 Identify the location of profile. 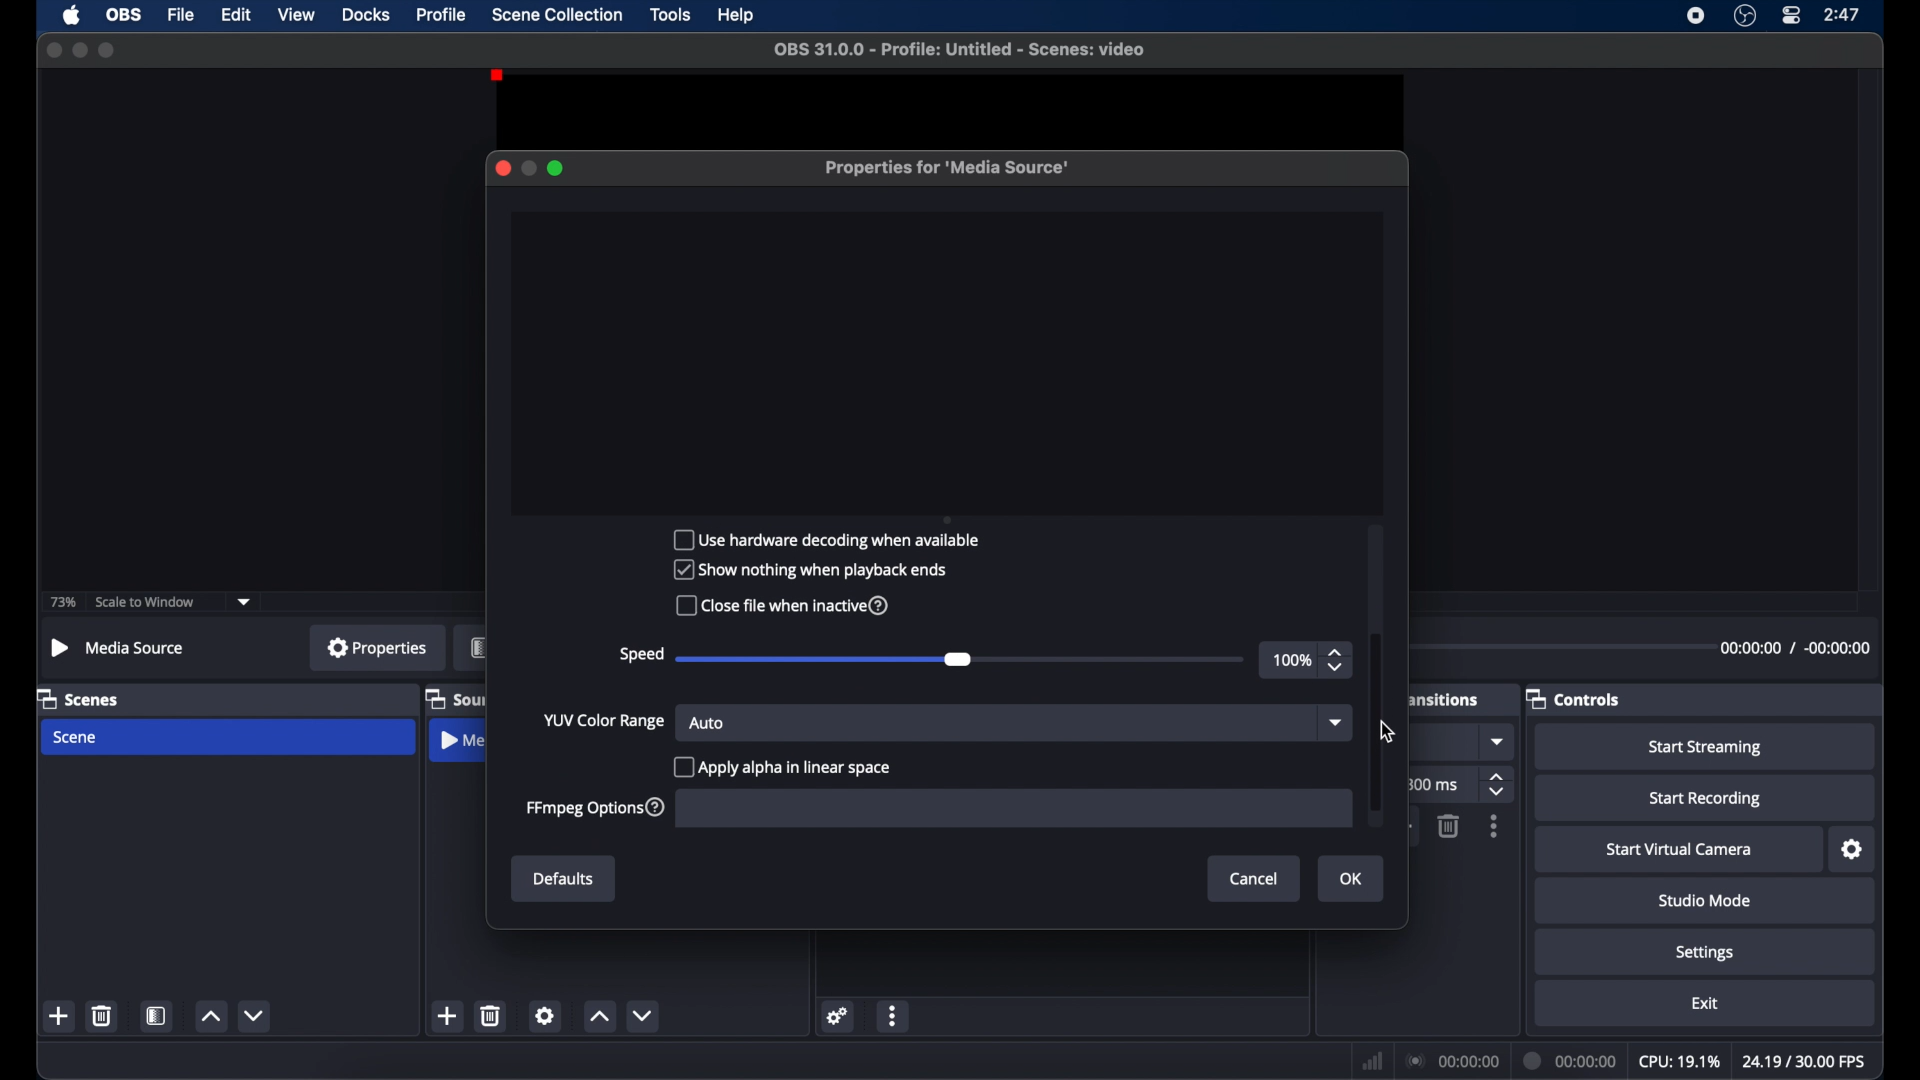
(442, 15).